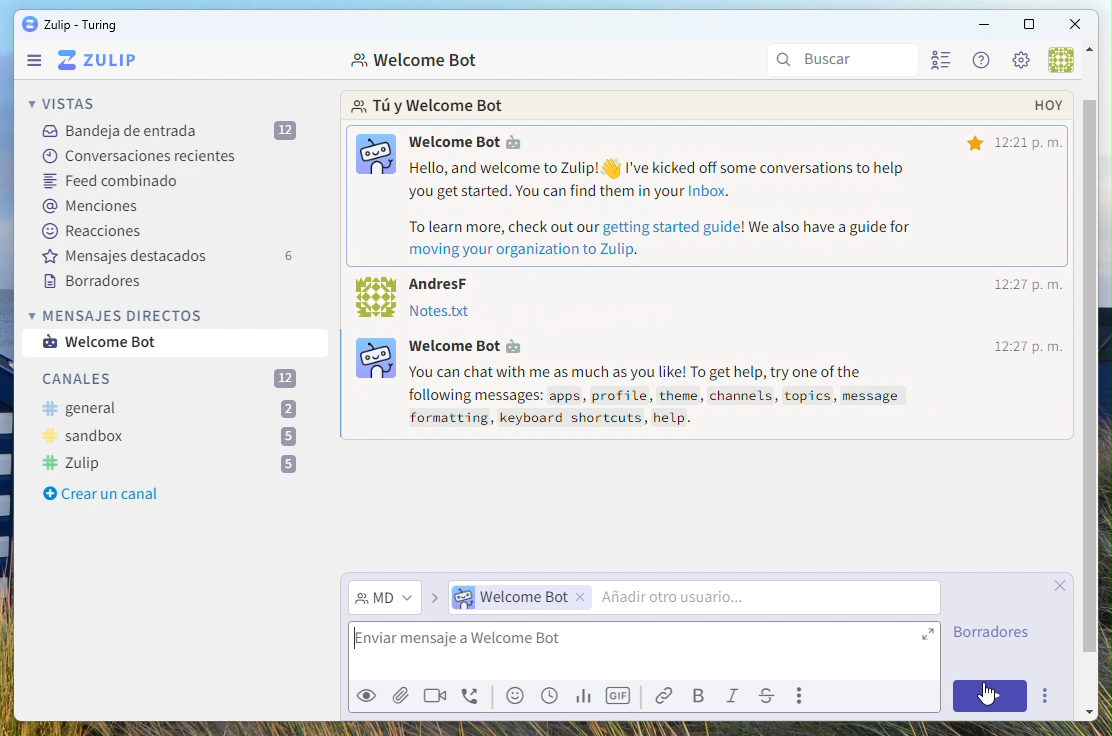 The width and height of the screenshot is (1112, 736). Describe the element at coordinates (736, 698) in the screenshot. I see `italic` at that location.